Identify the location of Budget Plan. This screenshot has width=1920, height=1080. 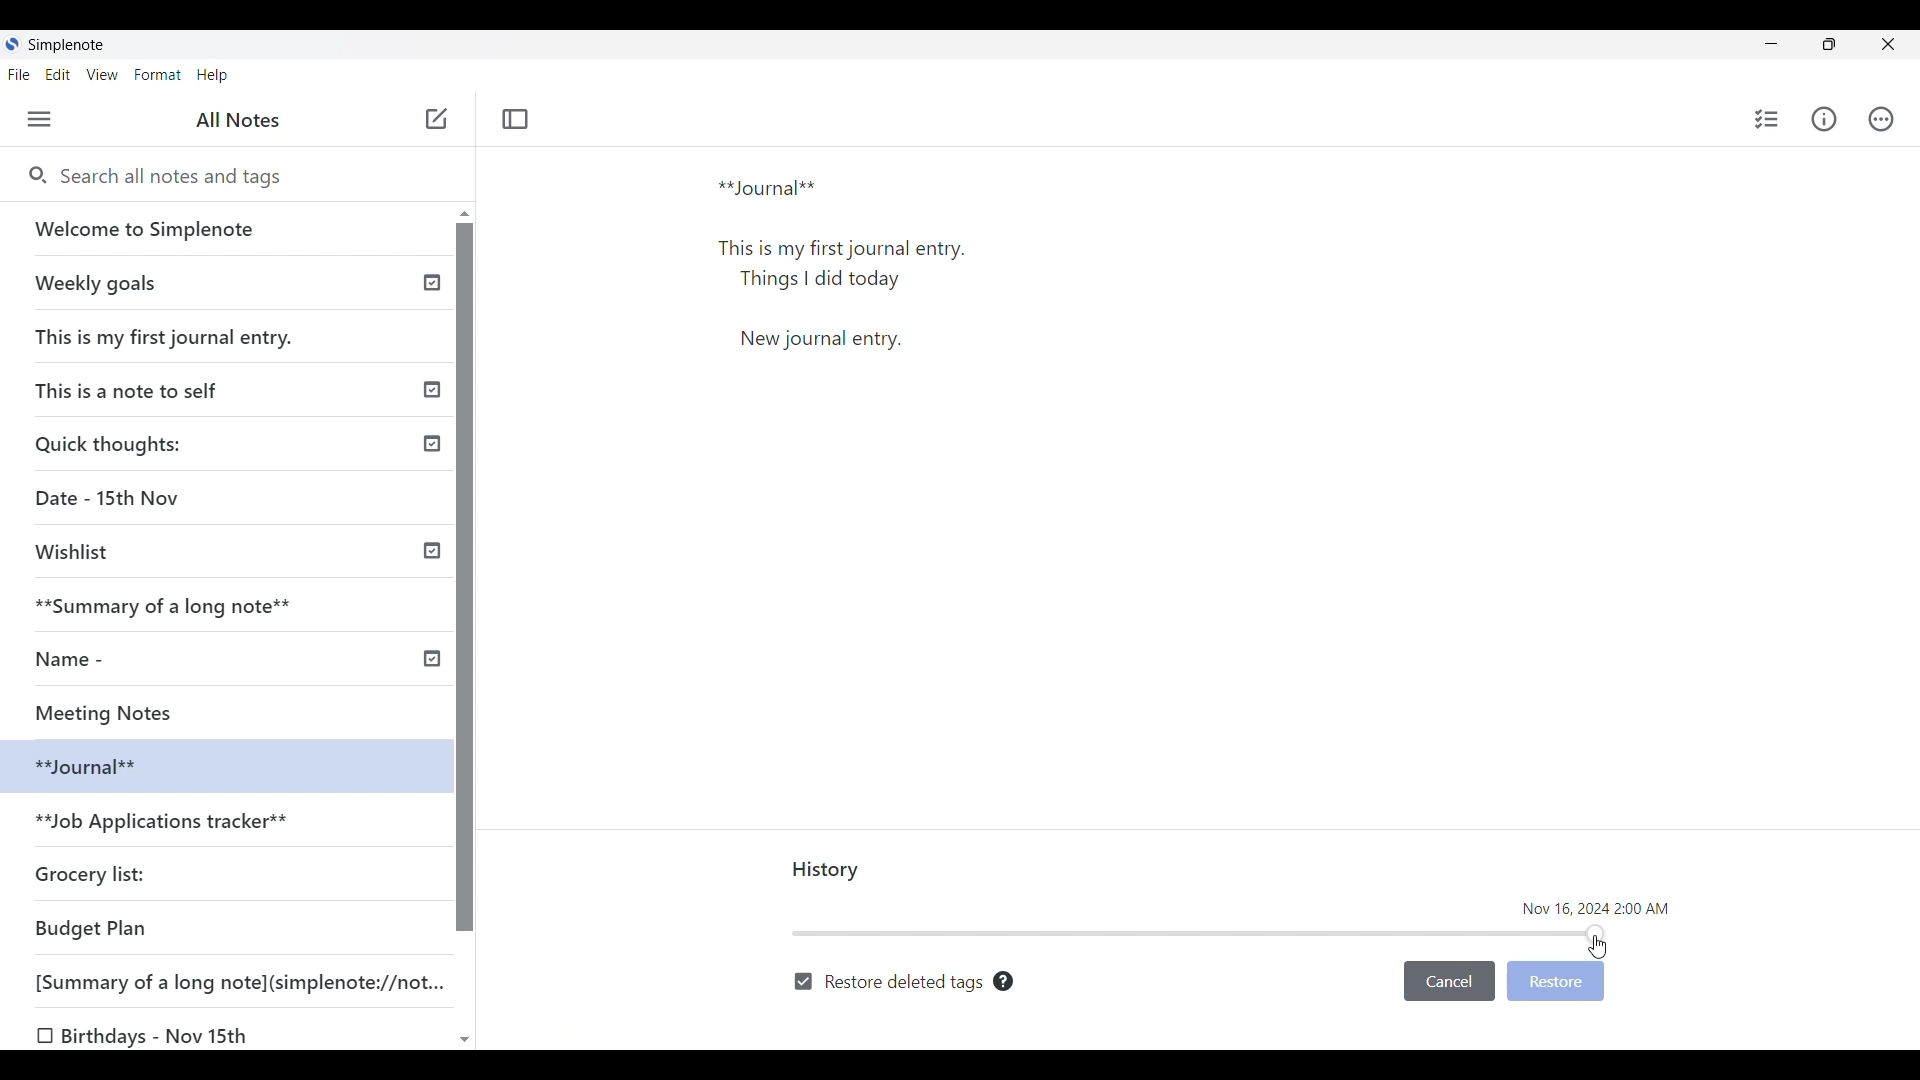
(92, 928).